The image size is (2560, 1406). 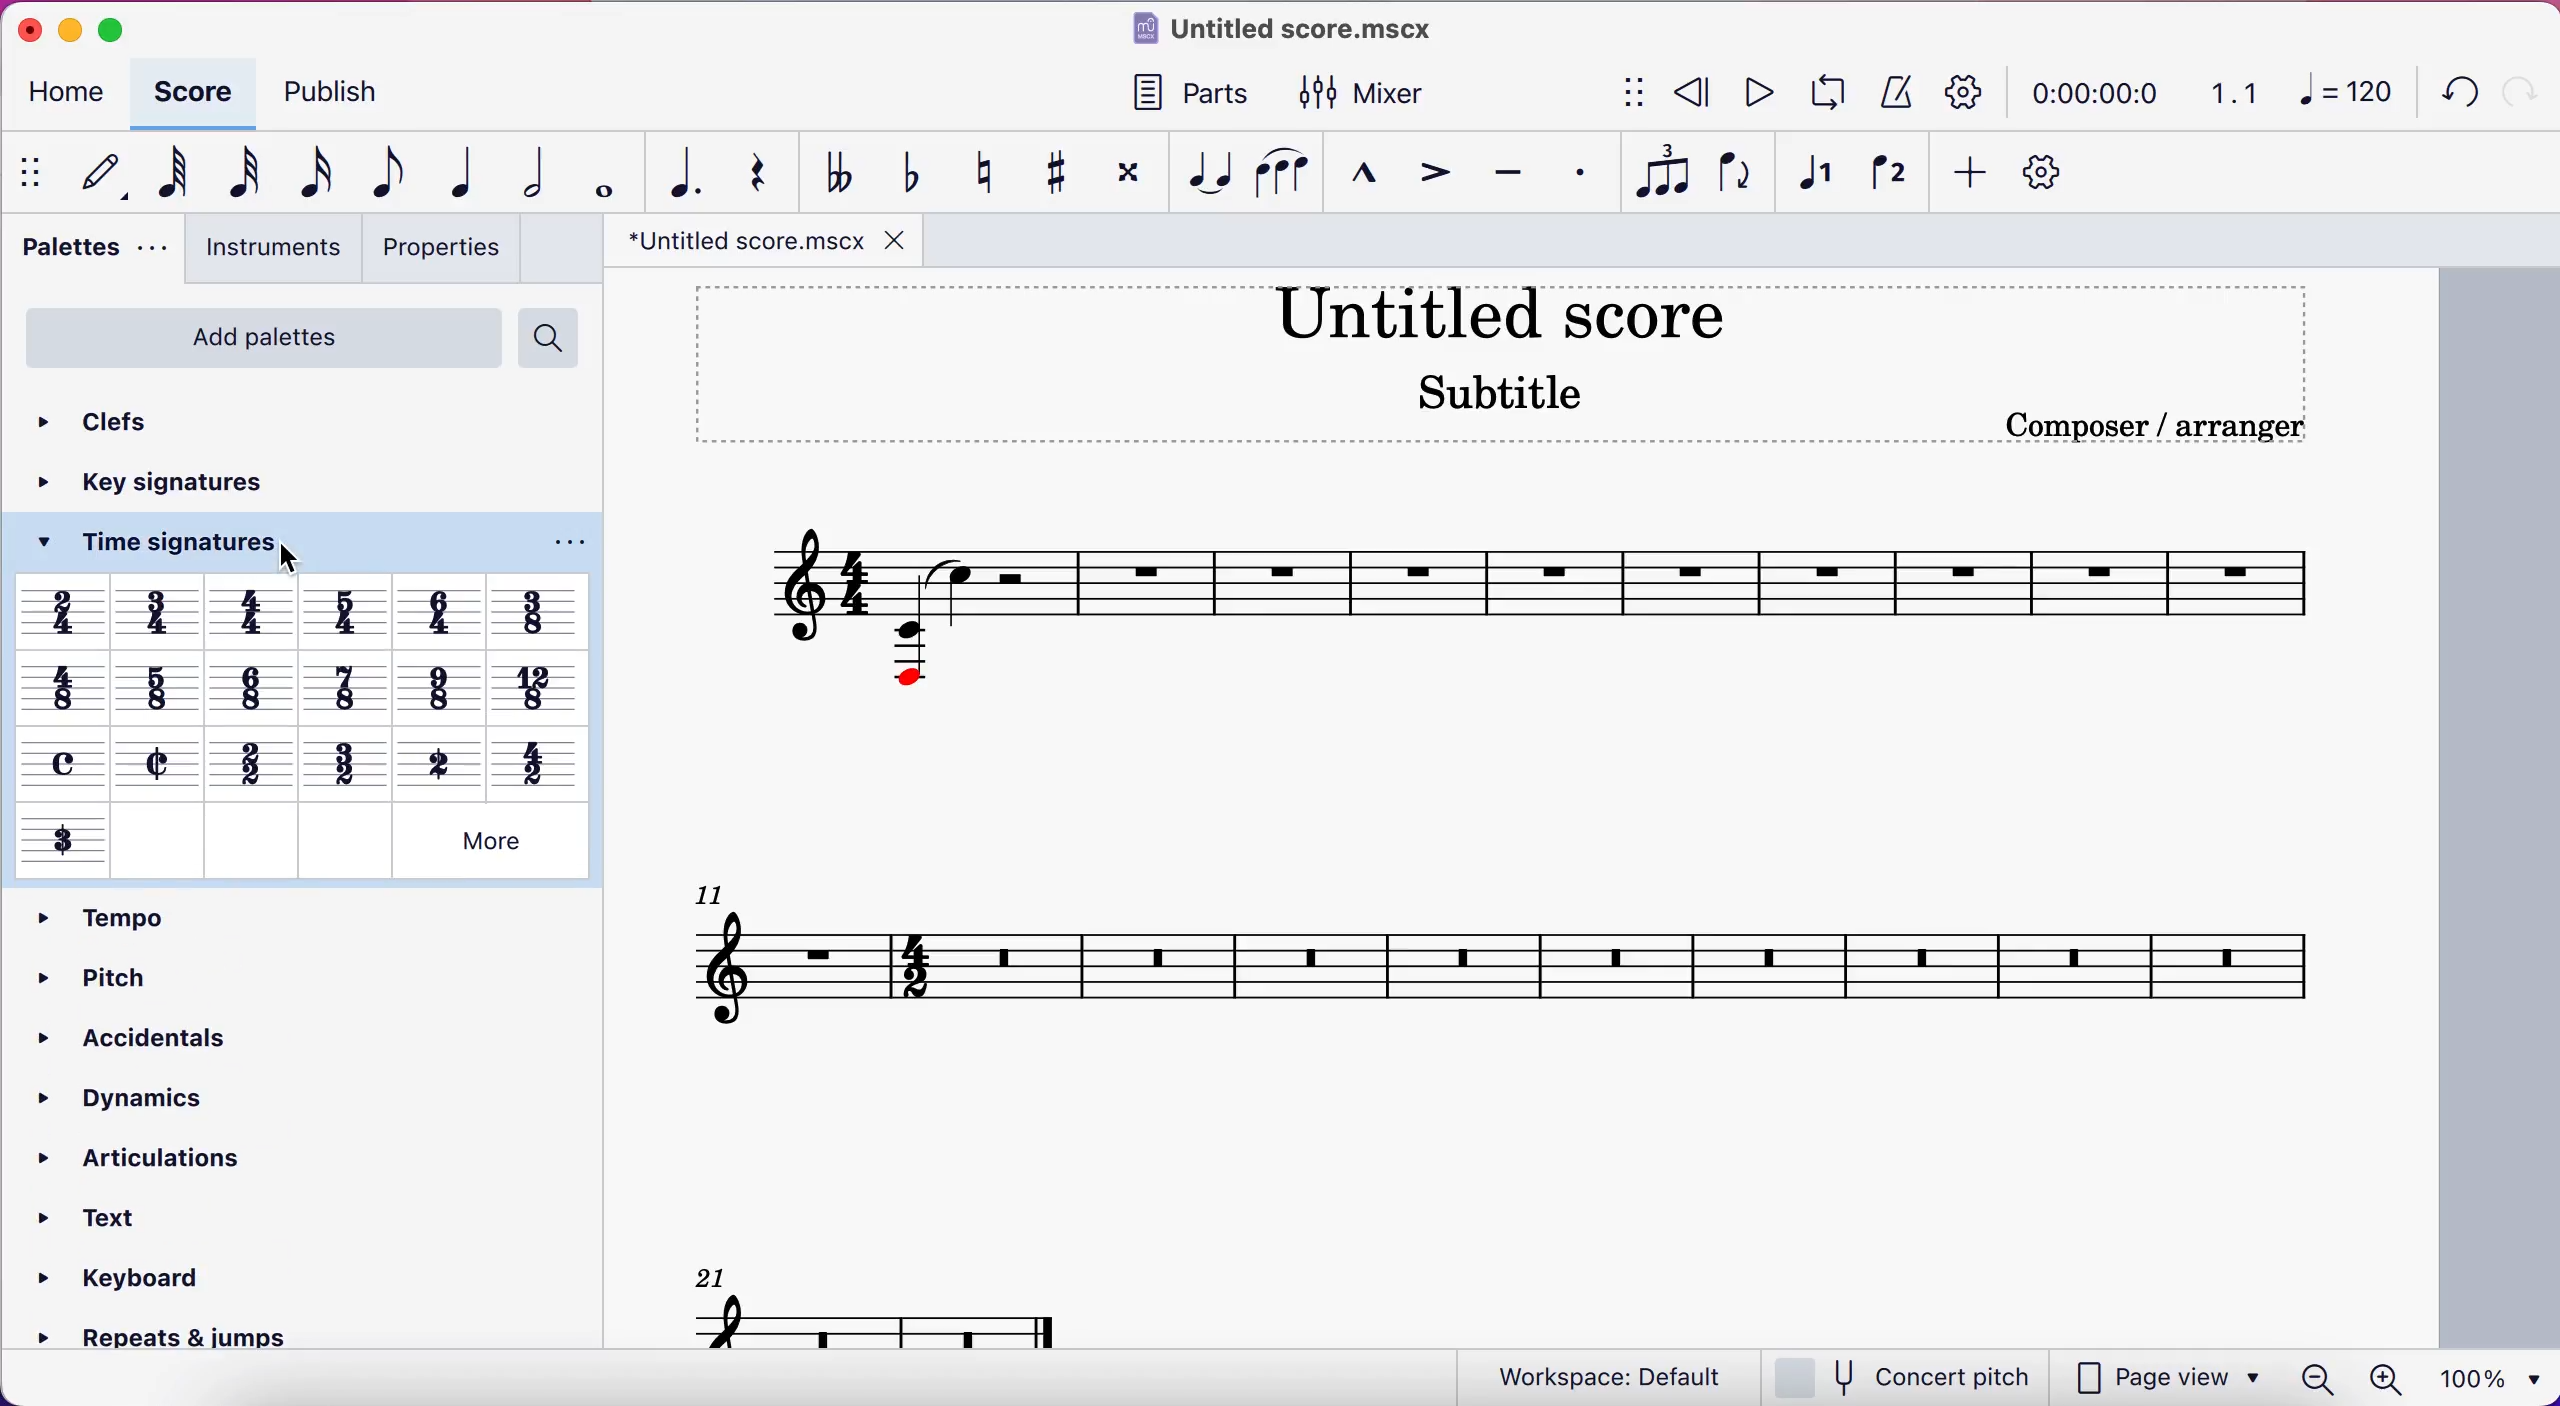 I want to click on publish, so click(x=341, y=95).